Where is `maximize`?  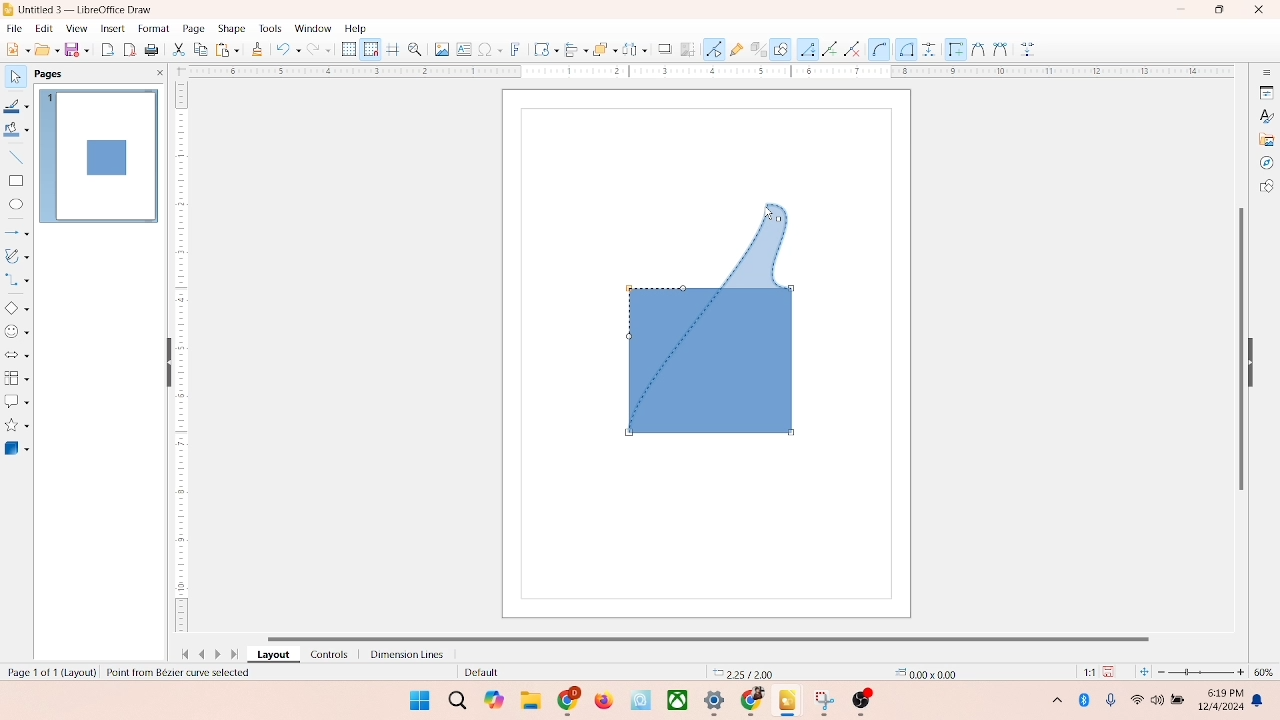 maximize is located at coordinates (1219, 10).